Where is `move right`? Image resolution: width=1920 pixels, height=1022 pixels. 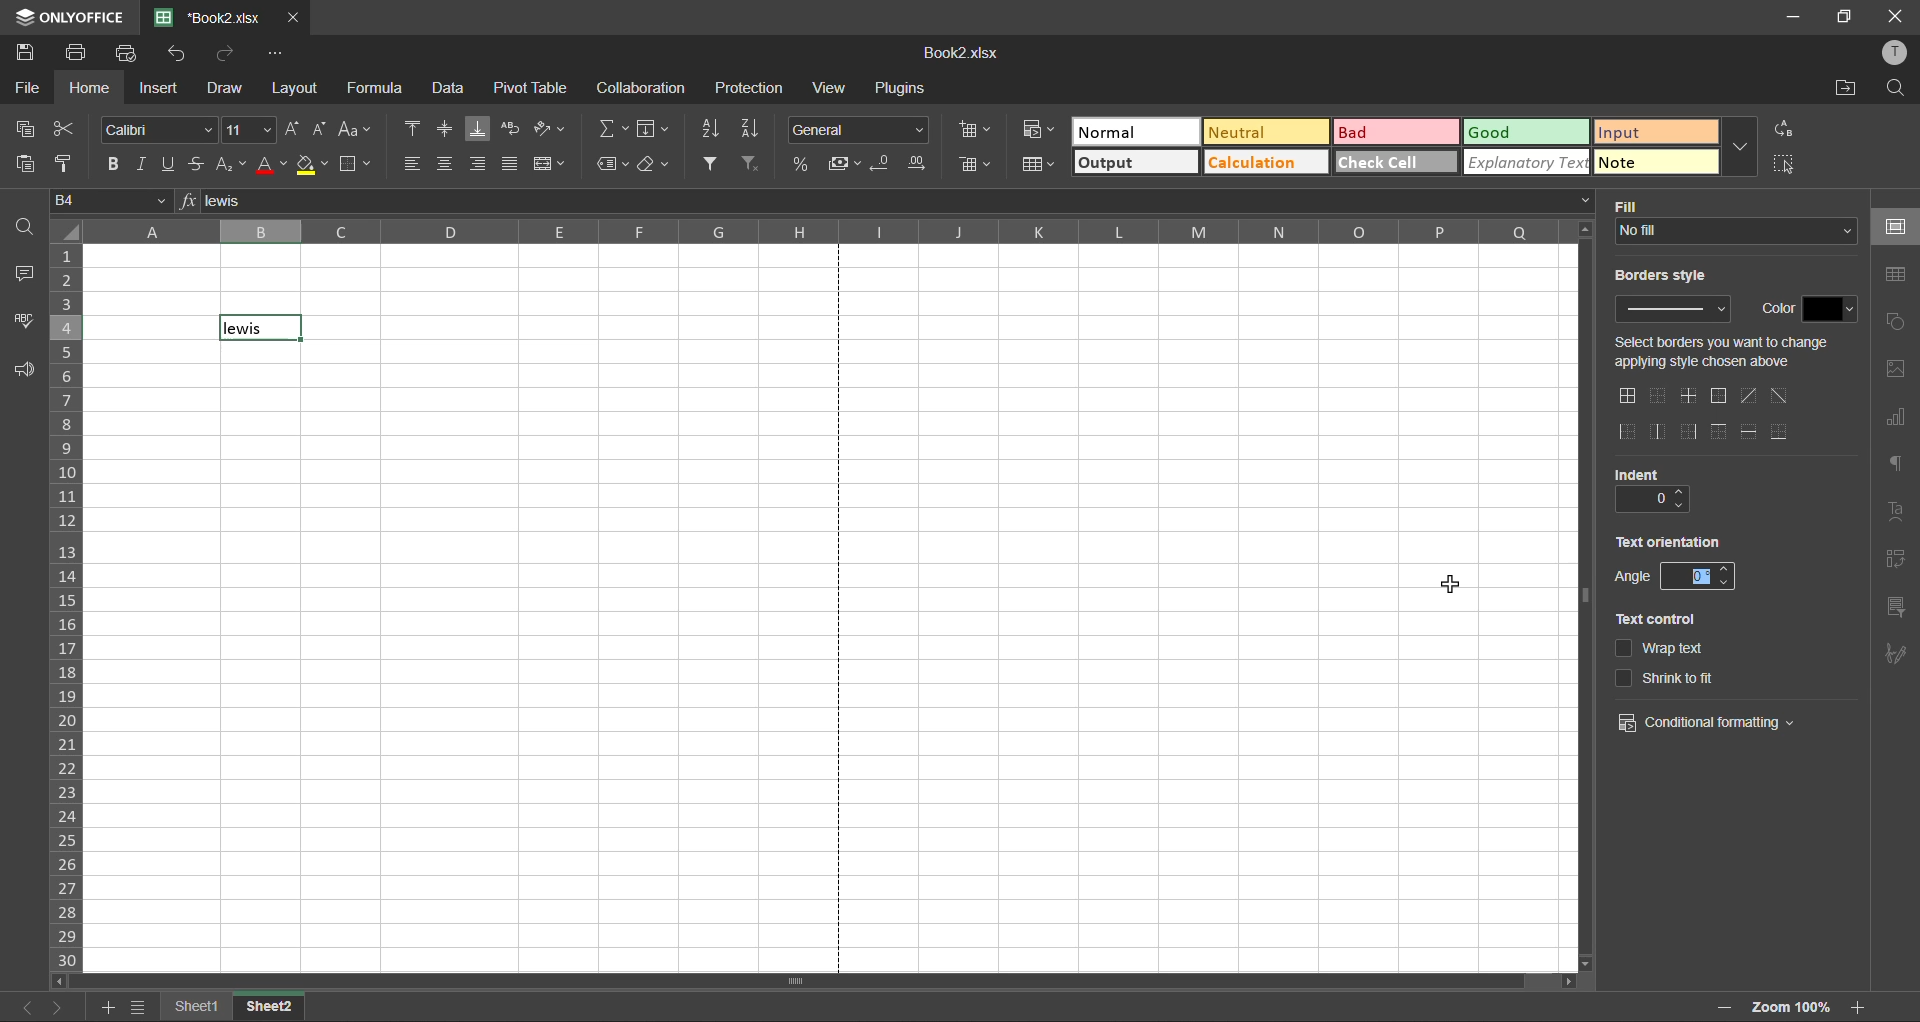 move right is located at coordinates (1562, 983).